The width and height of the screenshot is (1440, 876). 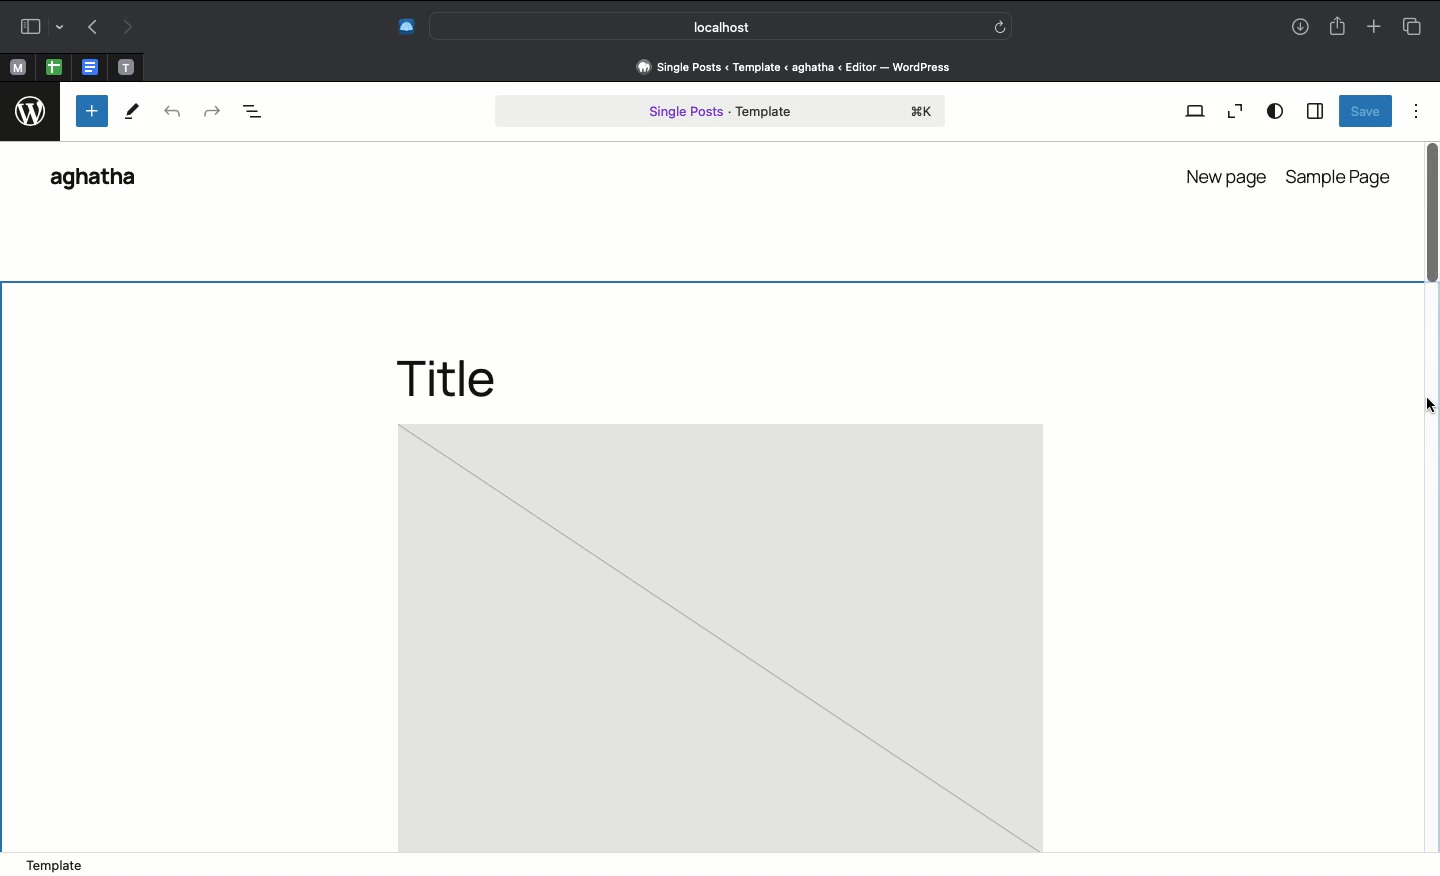 I want to click on Sample page, so click(x=1341, y=175).